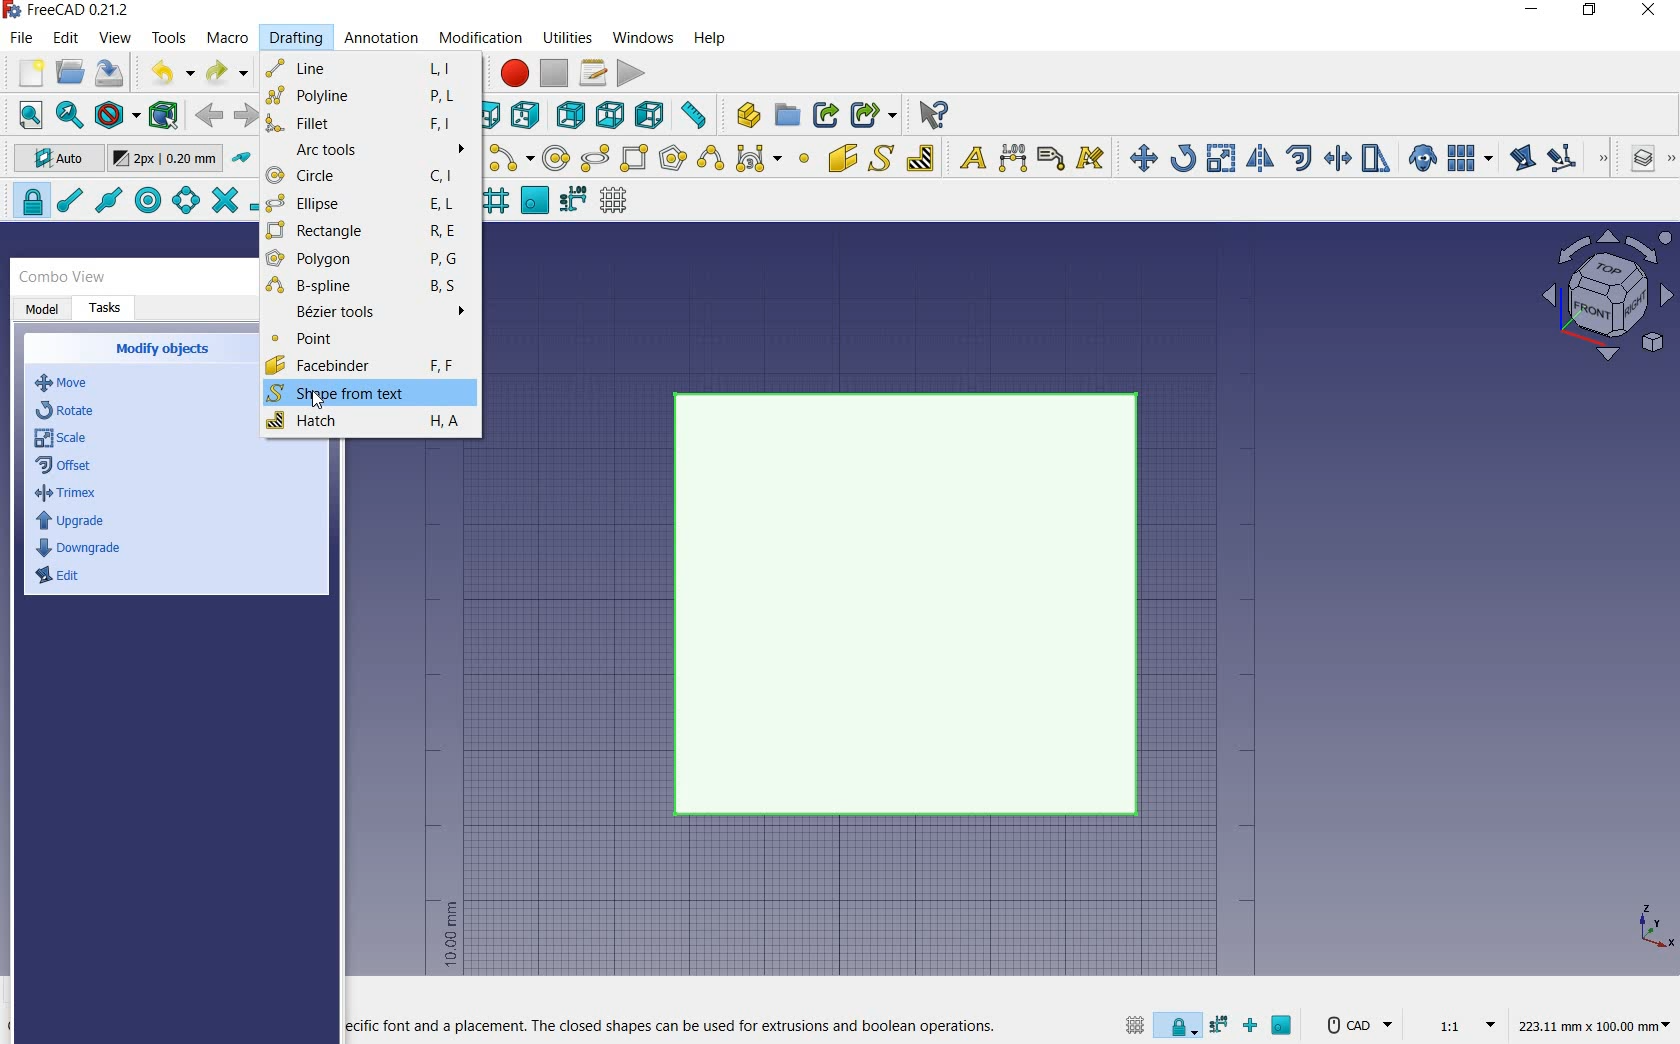  Describe the element at coordinates (297, 39) in the screenshot. I see `drafting` at that location.